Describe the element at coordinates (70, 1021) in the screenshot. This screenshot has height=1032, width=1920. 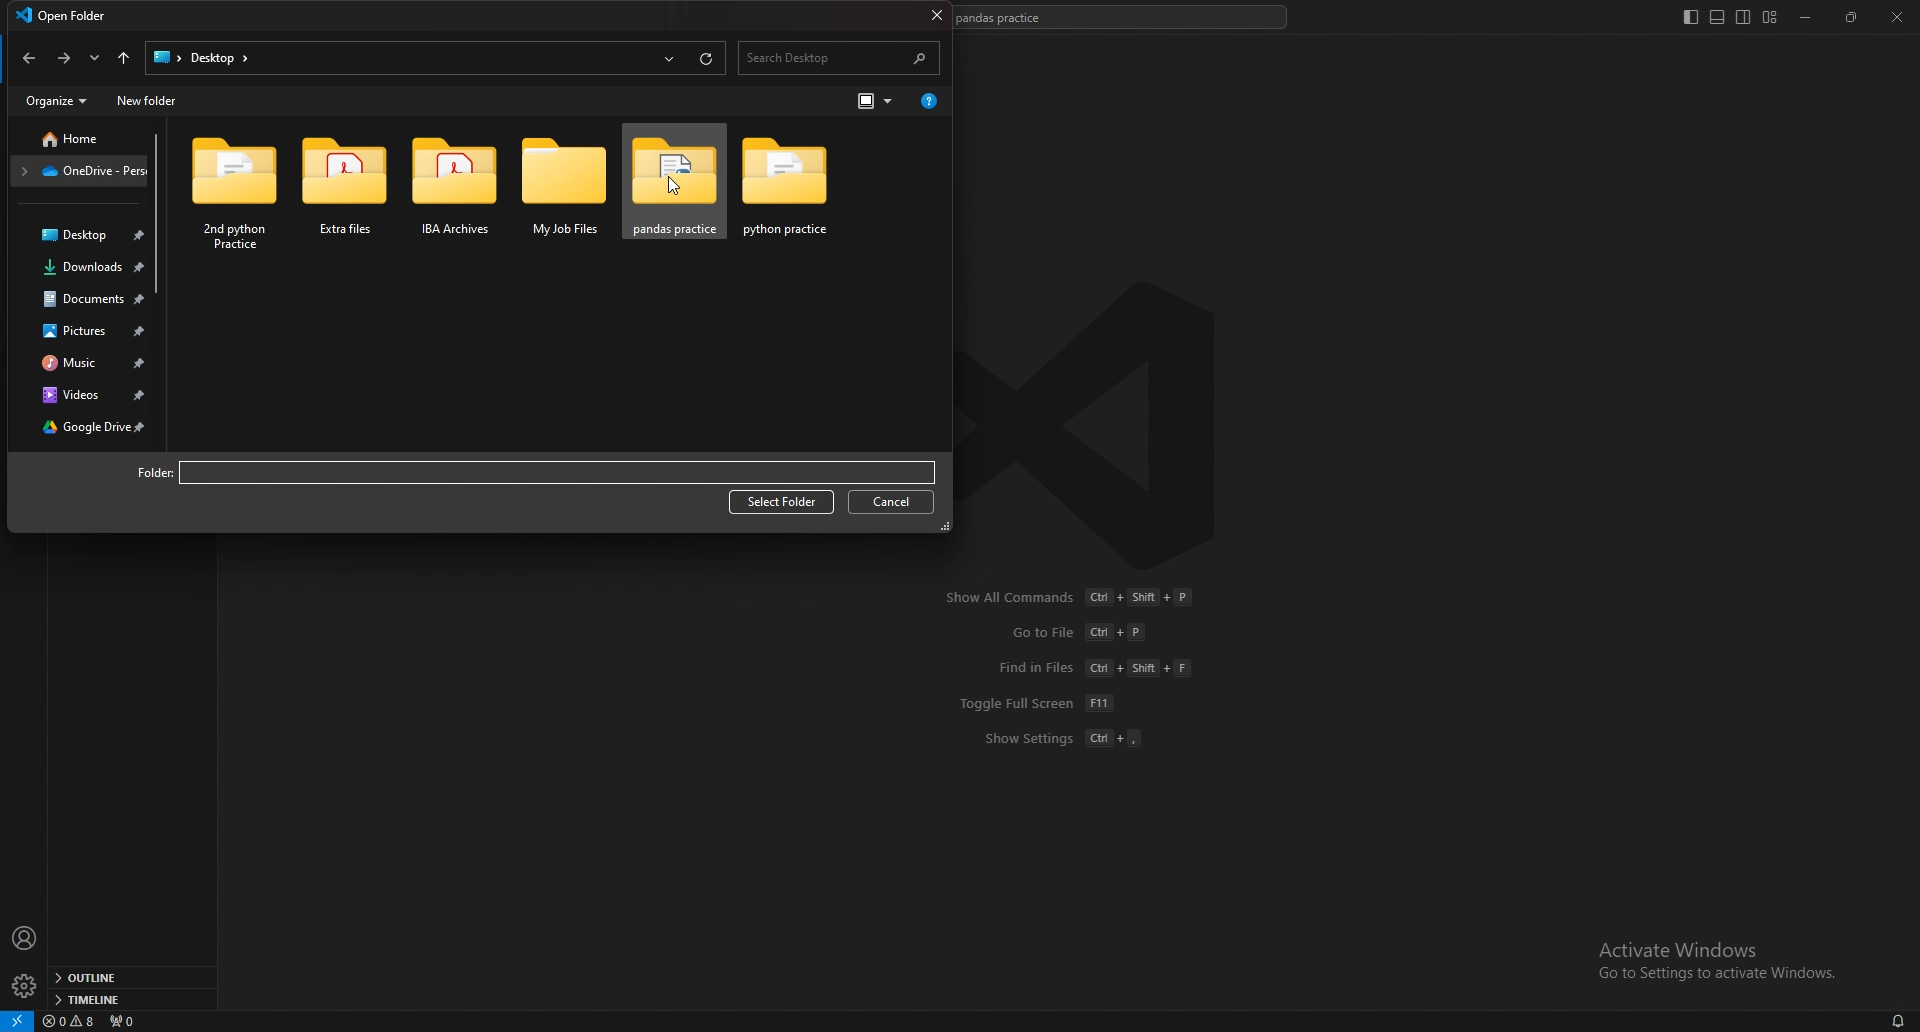
I see `warnings` at that location.